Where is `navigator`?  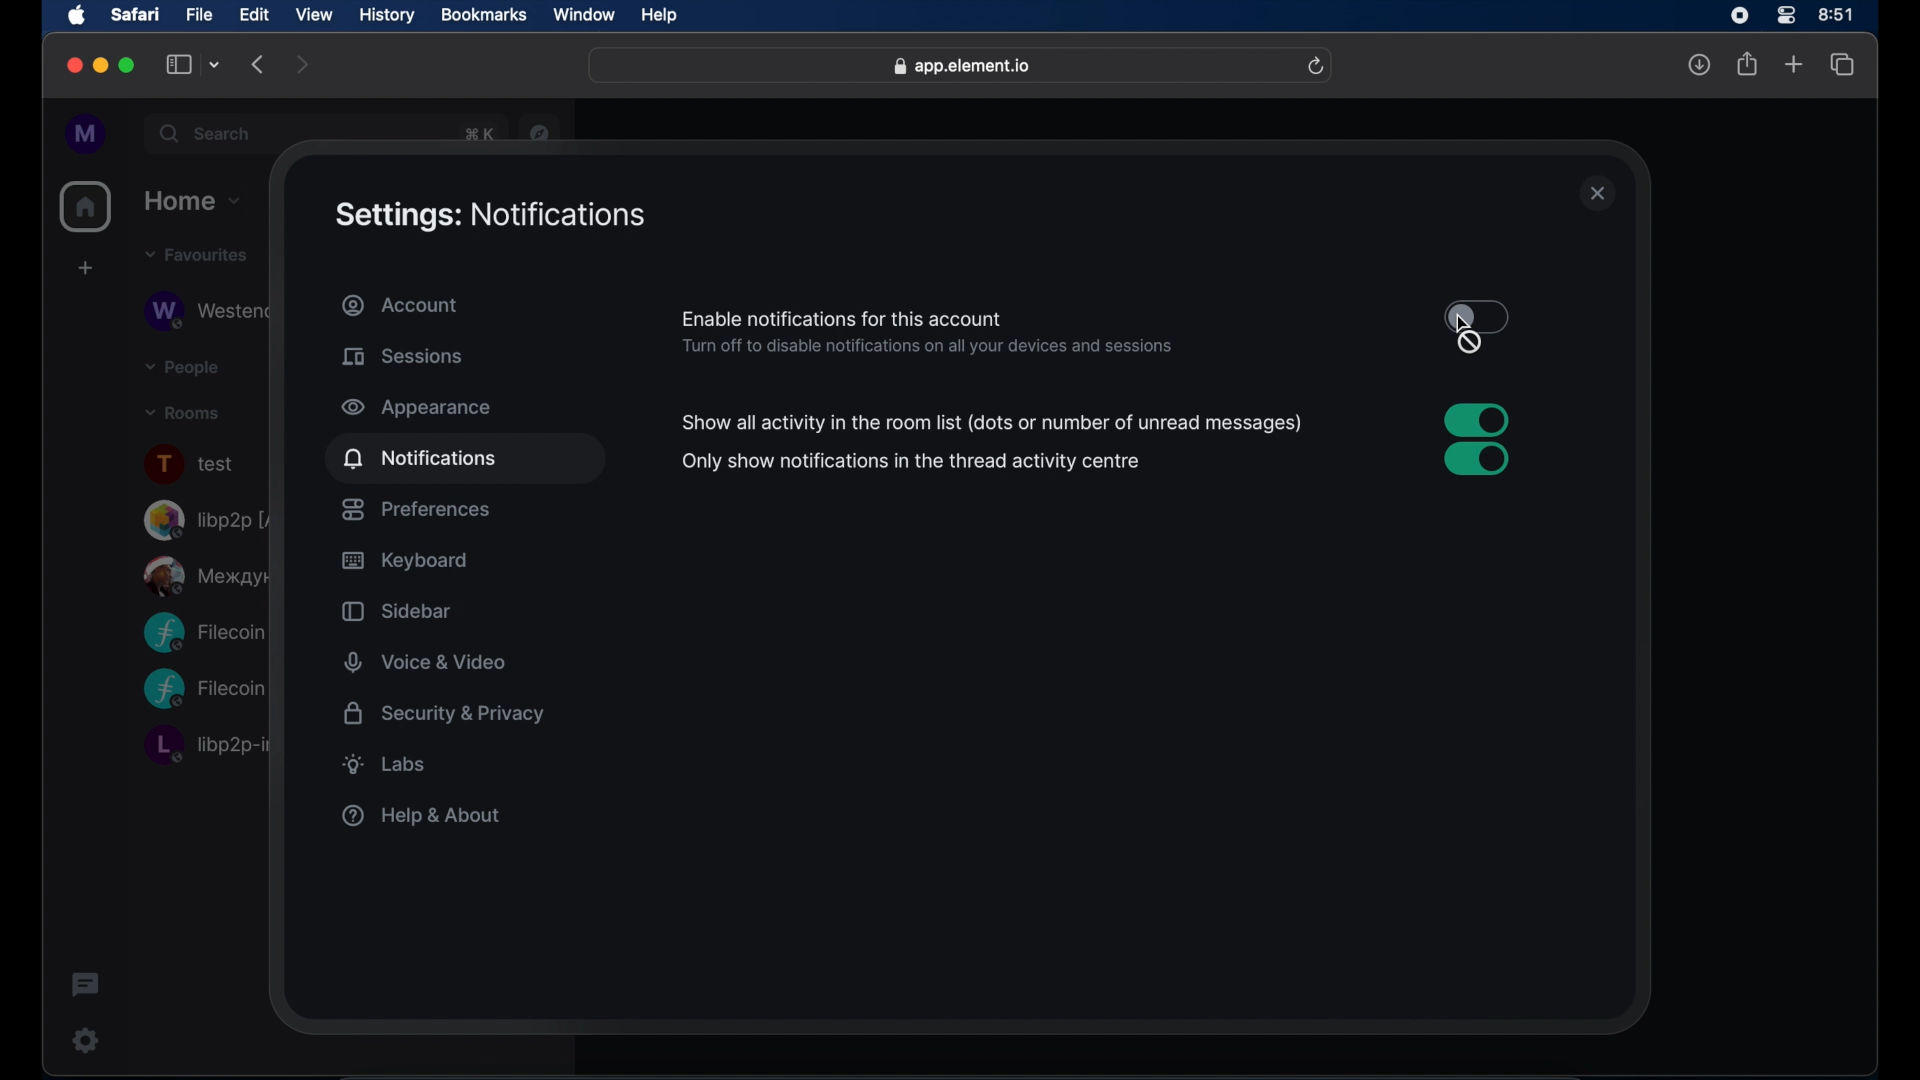 navigator is located at coordinates (541, 134).